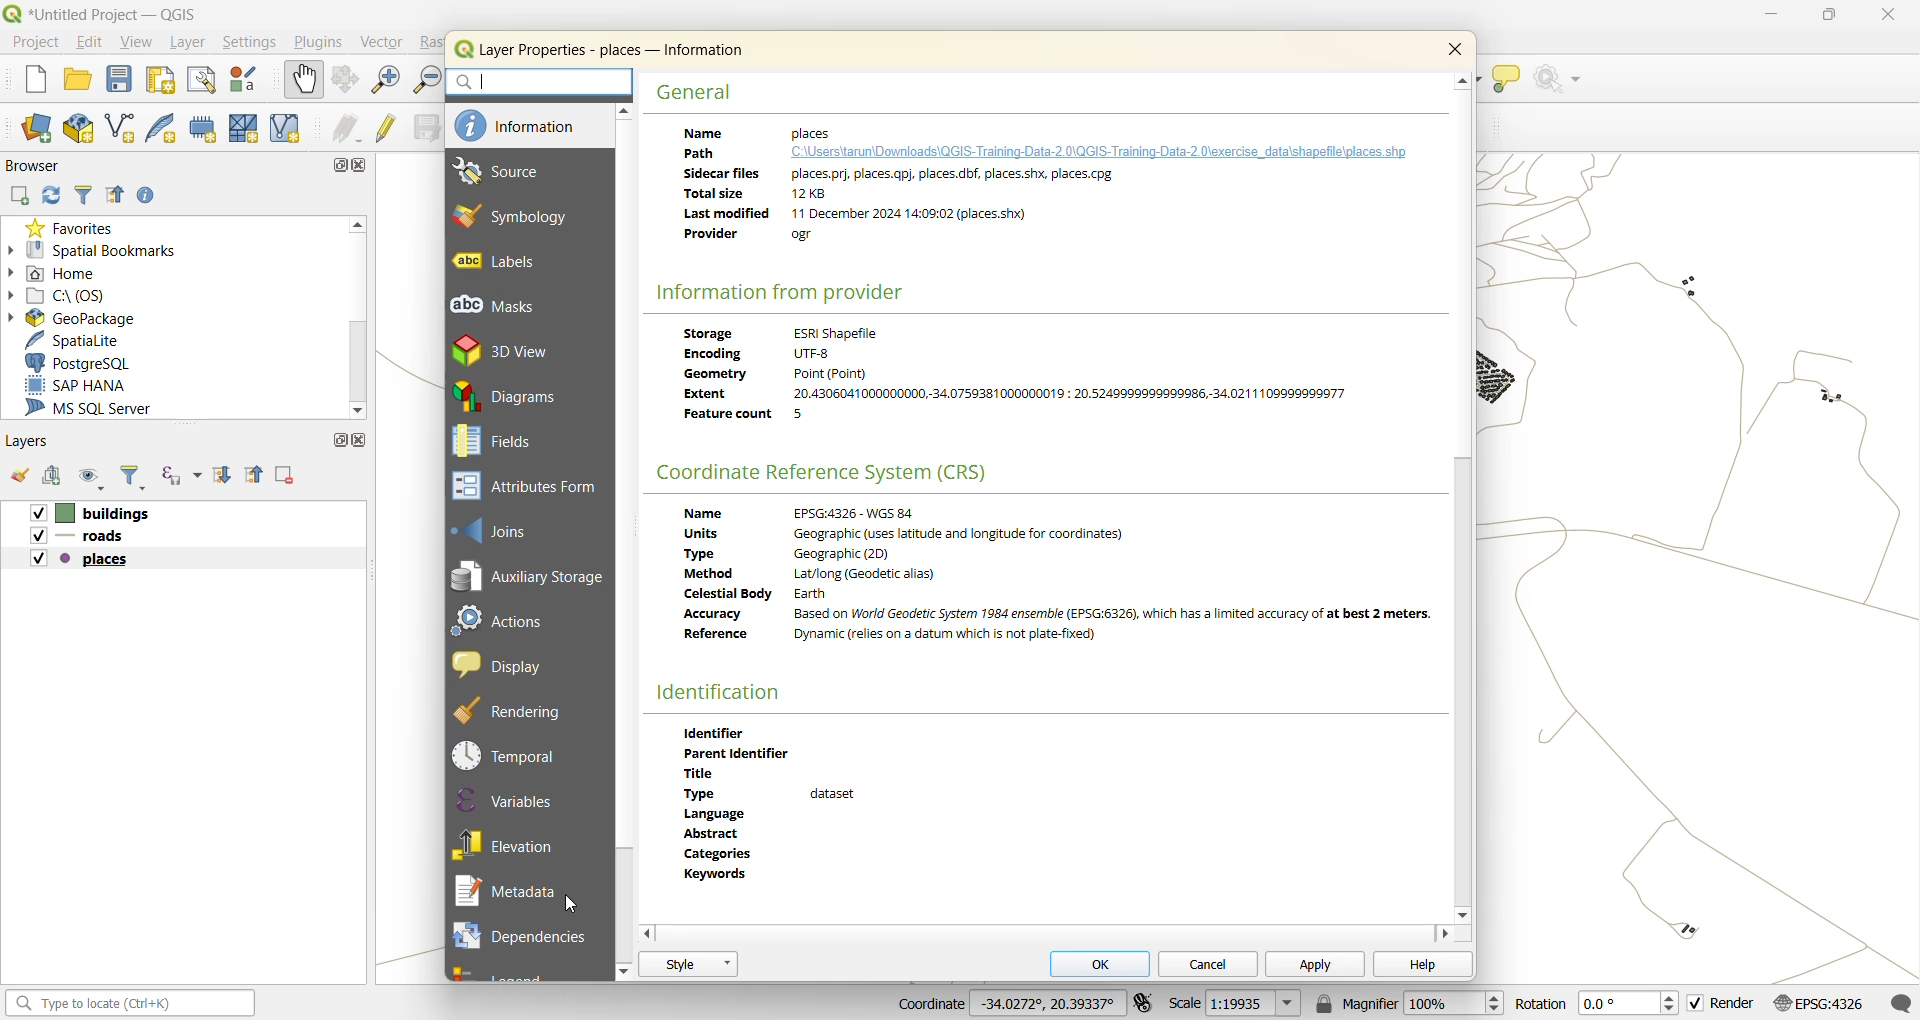 This screenshot has height=1020, width=1920. Describe the element at coordinates (516, 847) in the screenshot. I see `elevation` at that location.